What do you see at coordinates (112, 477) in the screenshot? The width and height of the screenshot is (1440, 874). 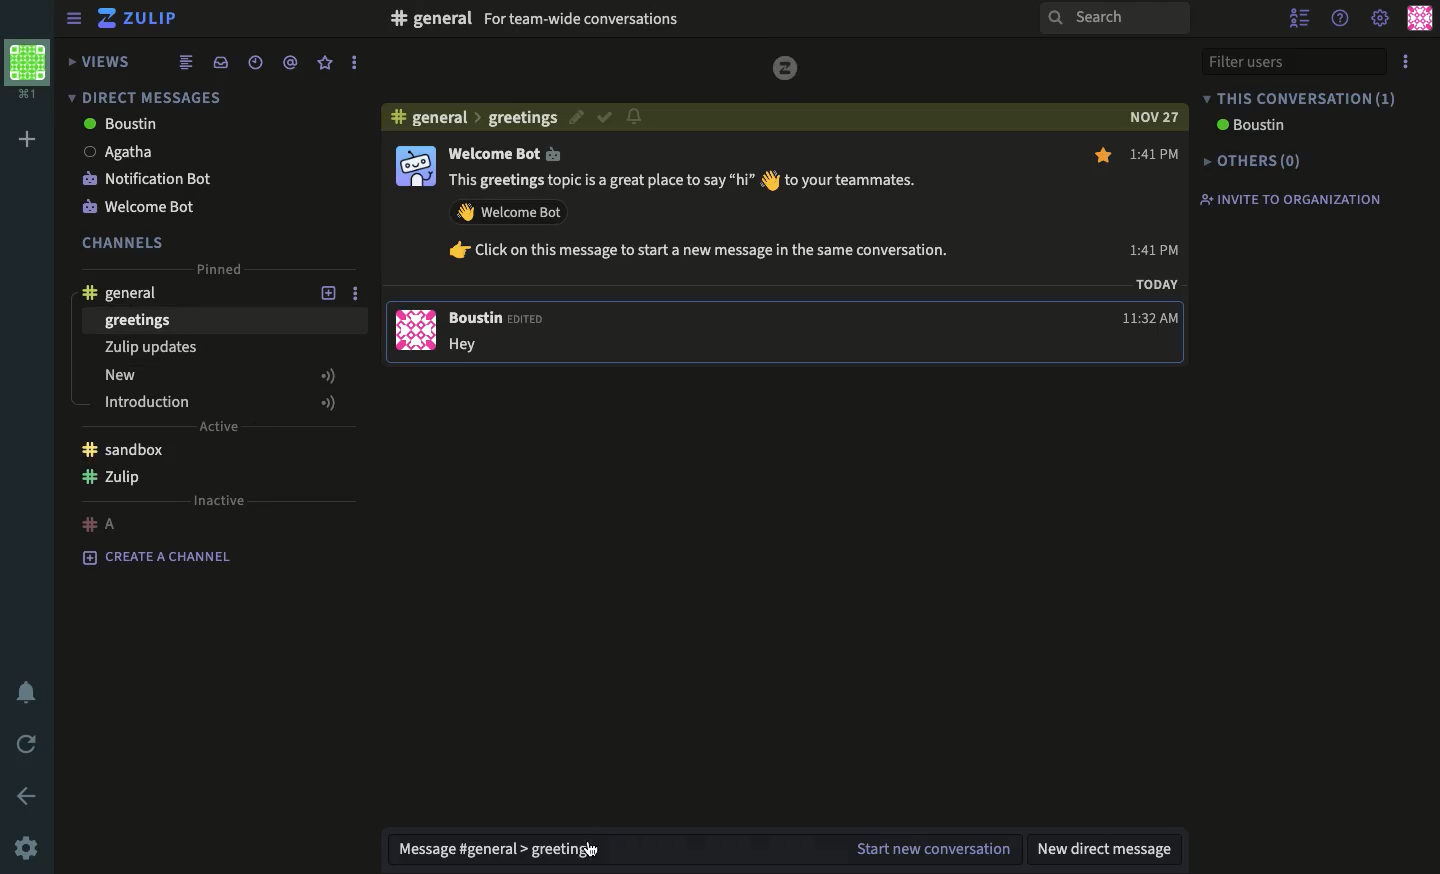 I see `Zulip` at bounding box center [112, 477].